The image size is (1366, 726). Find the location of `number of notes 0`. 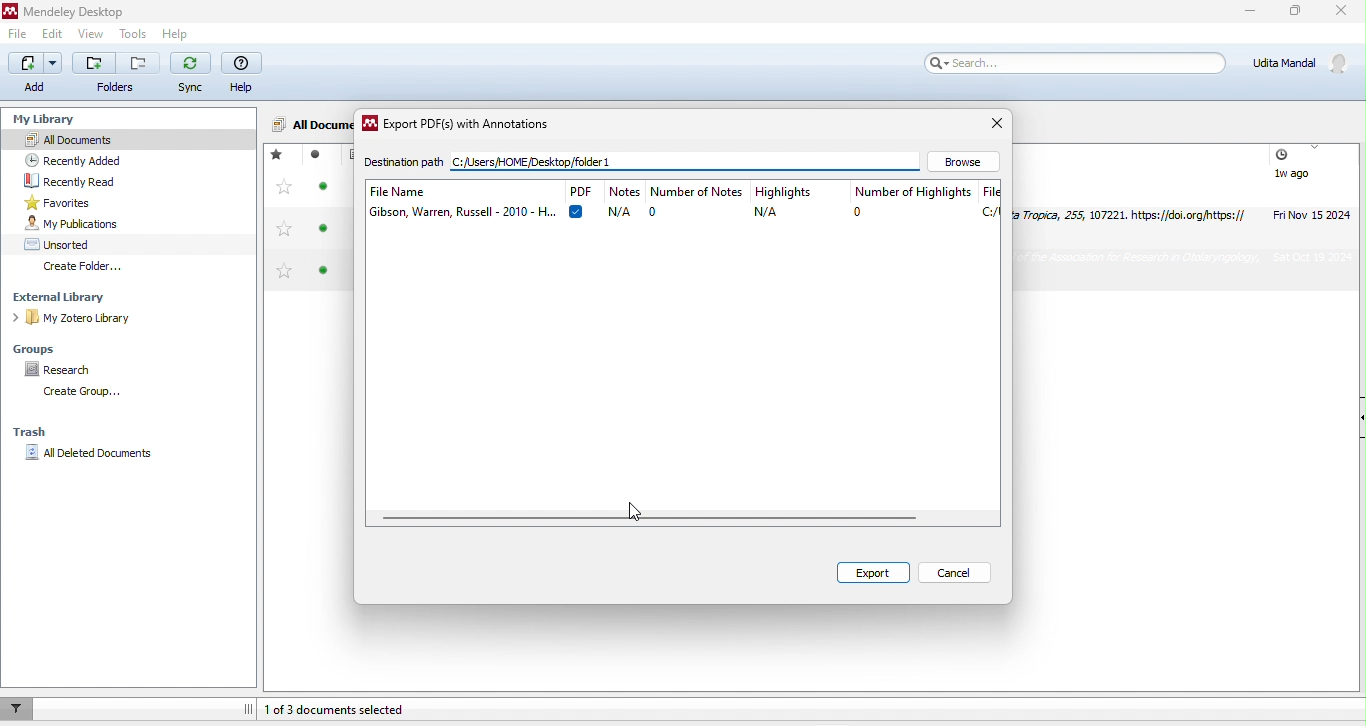

number of notes 0 is located at coordinates (697, 201).